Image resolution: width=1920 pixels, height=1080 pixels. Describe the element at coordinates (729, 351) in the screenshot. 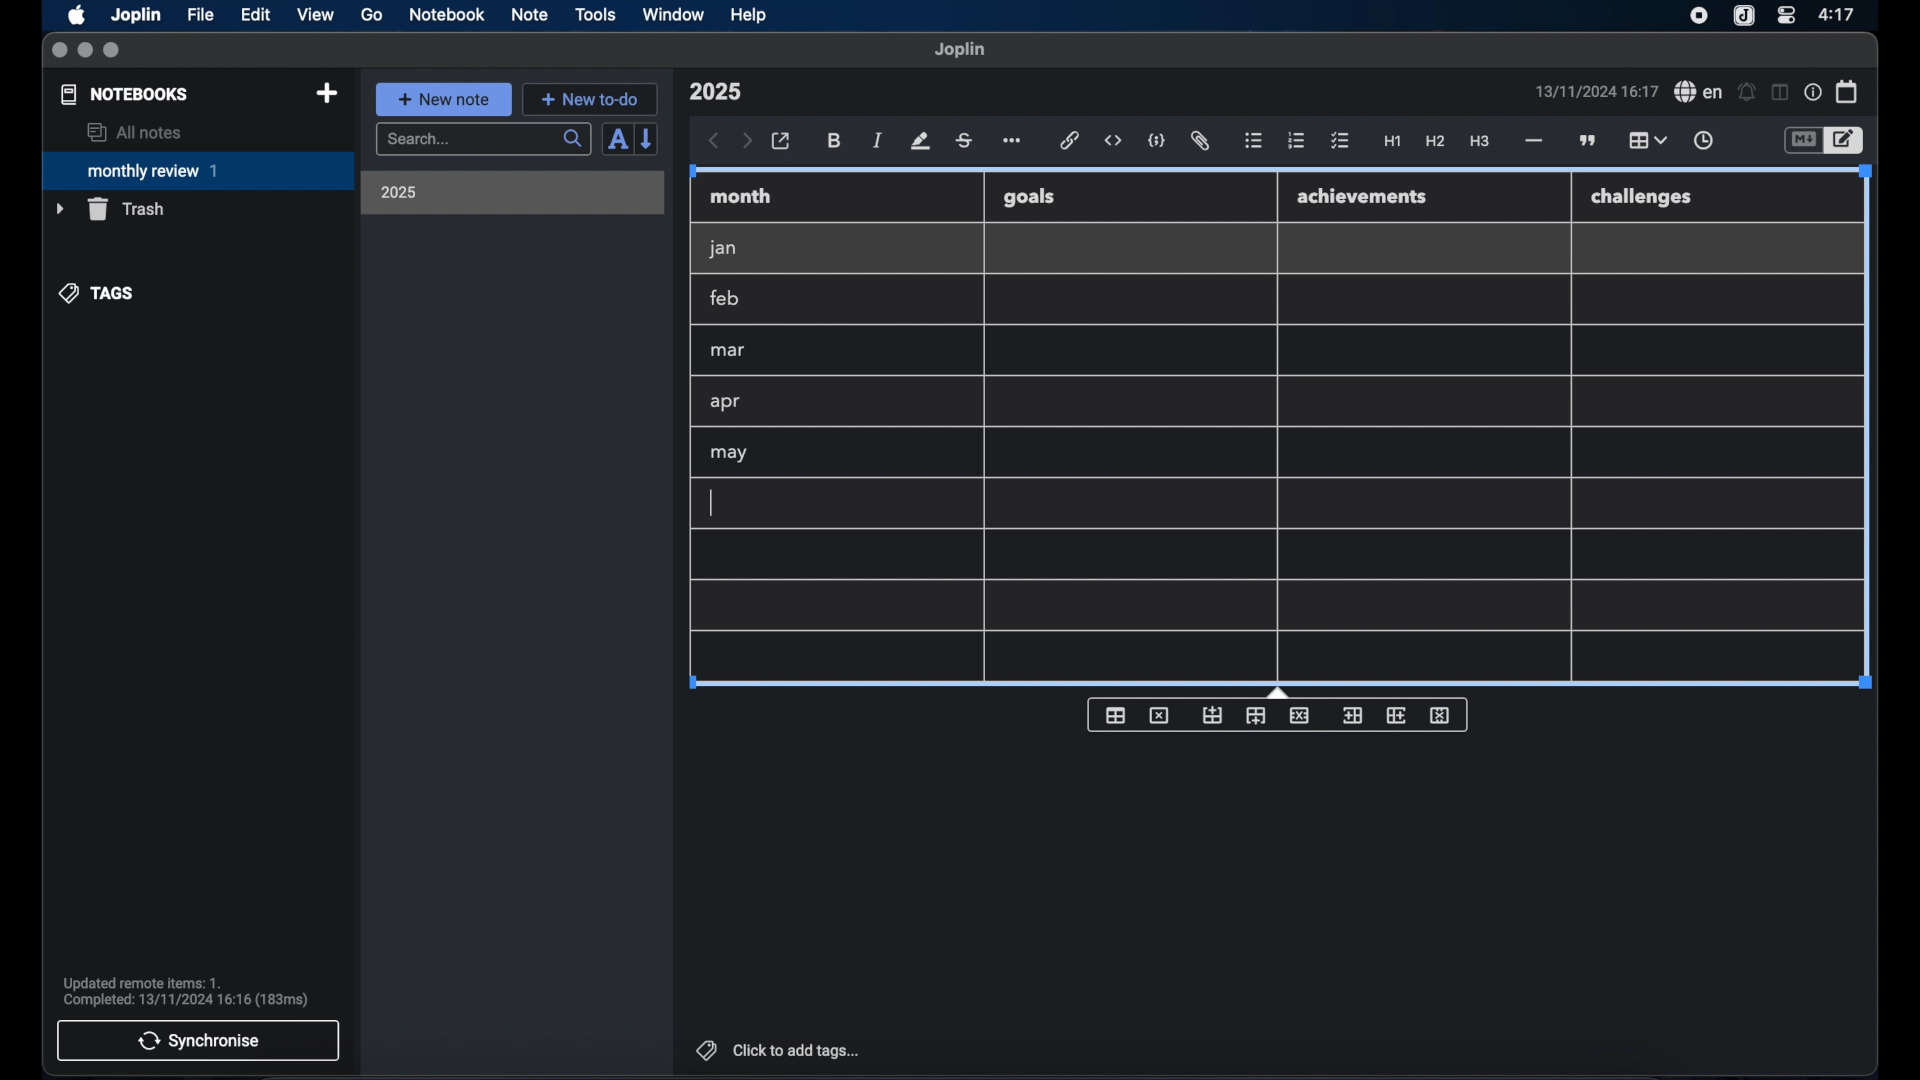

I see `mar` at that location.